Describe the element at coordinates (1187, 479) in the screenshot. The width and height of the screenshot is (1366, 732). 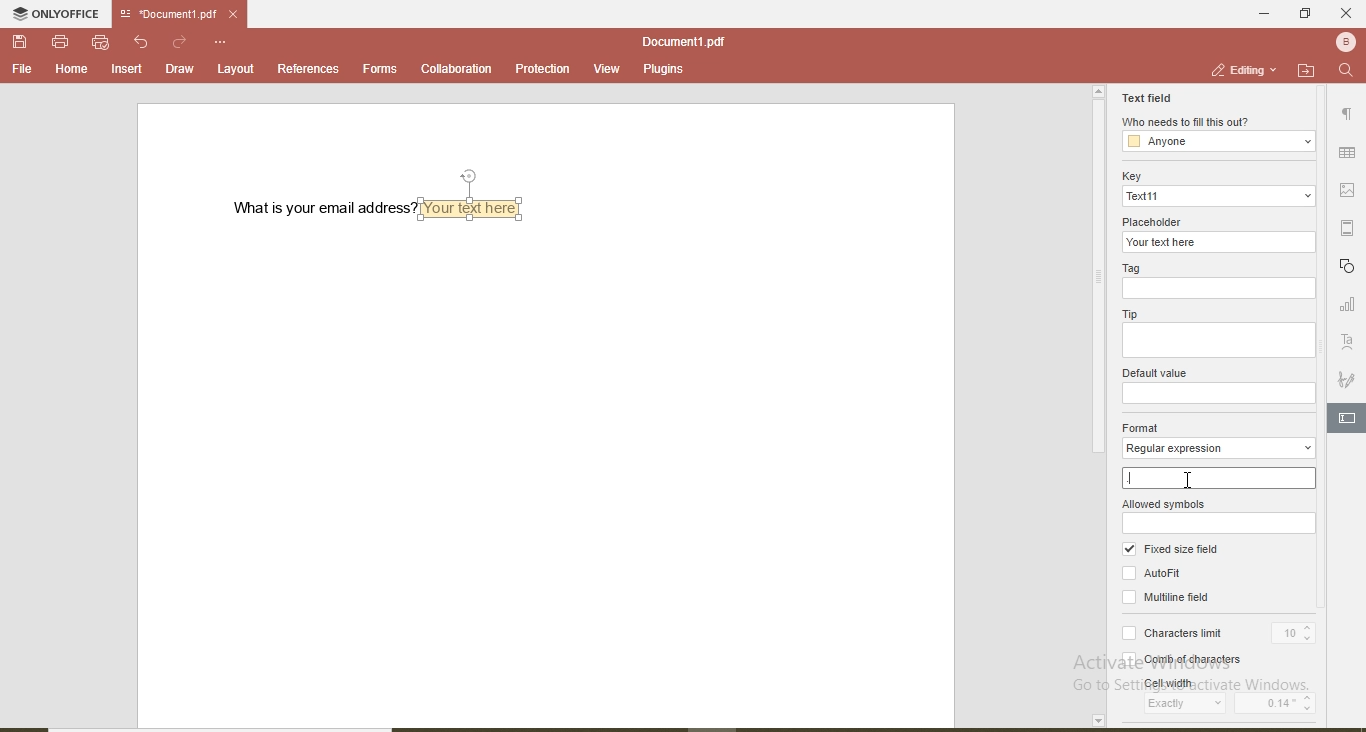
I see `cursor` at that location.